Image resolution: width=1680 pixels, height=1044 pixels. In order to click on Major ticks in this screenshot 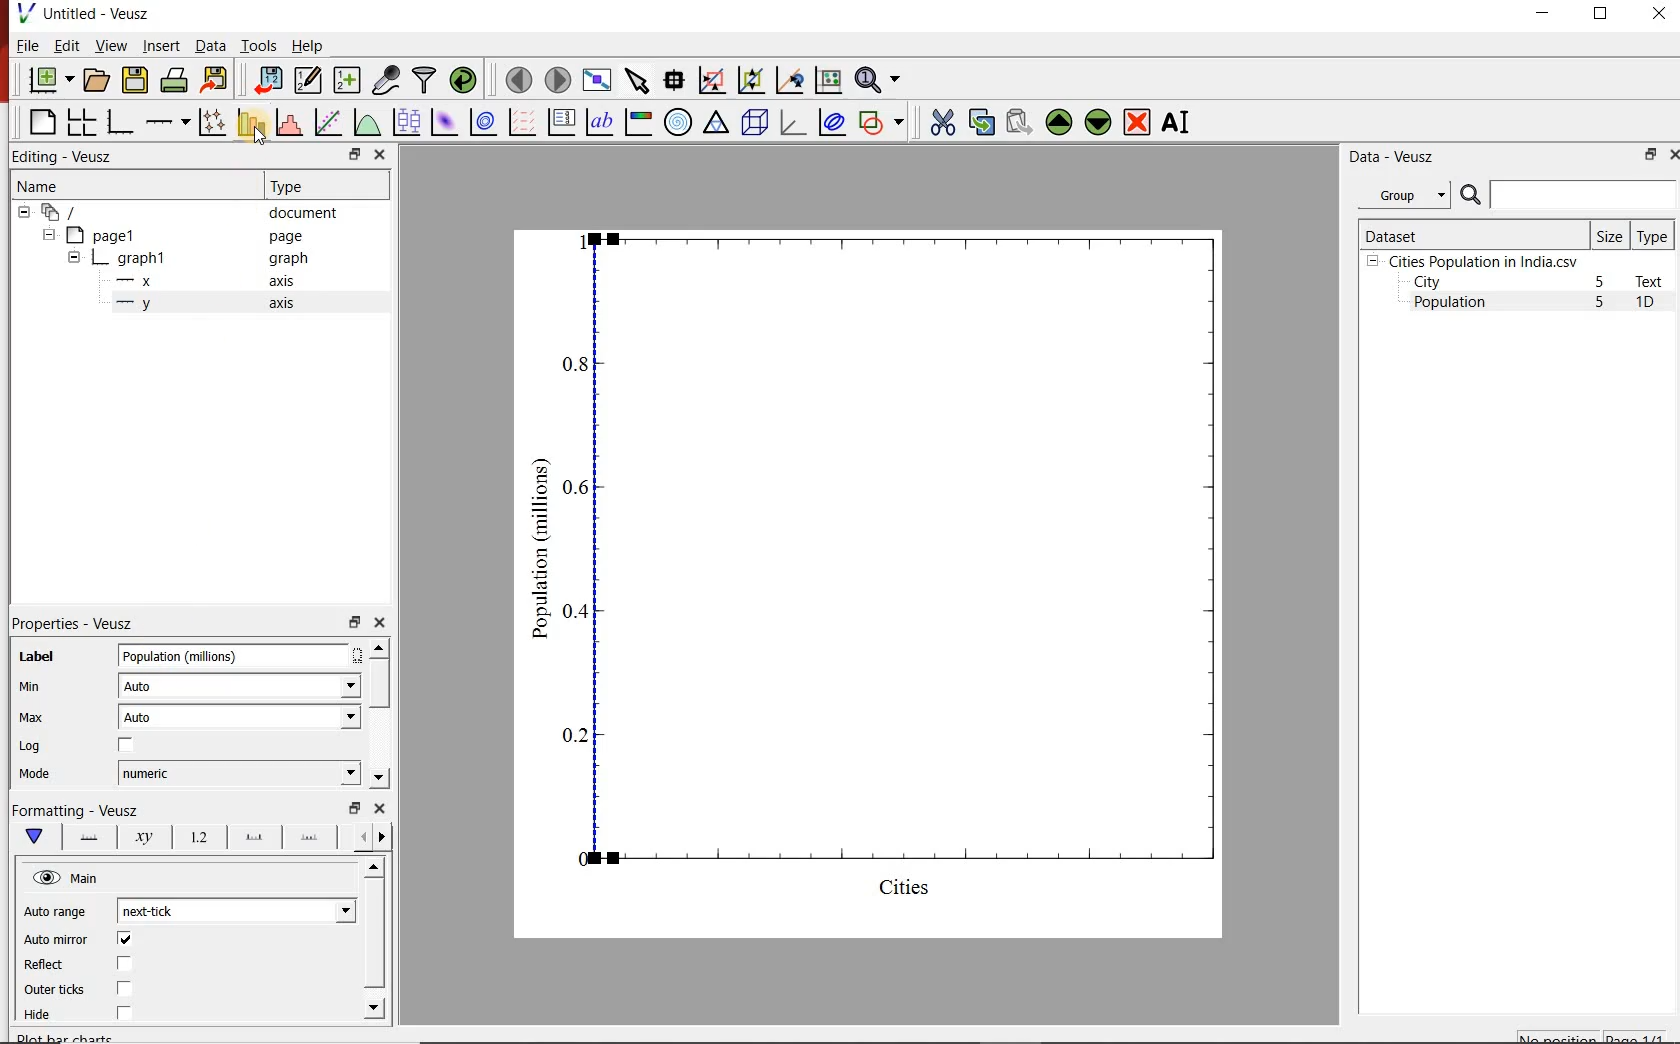, I will do `click(248, 840)`.